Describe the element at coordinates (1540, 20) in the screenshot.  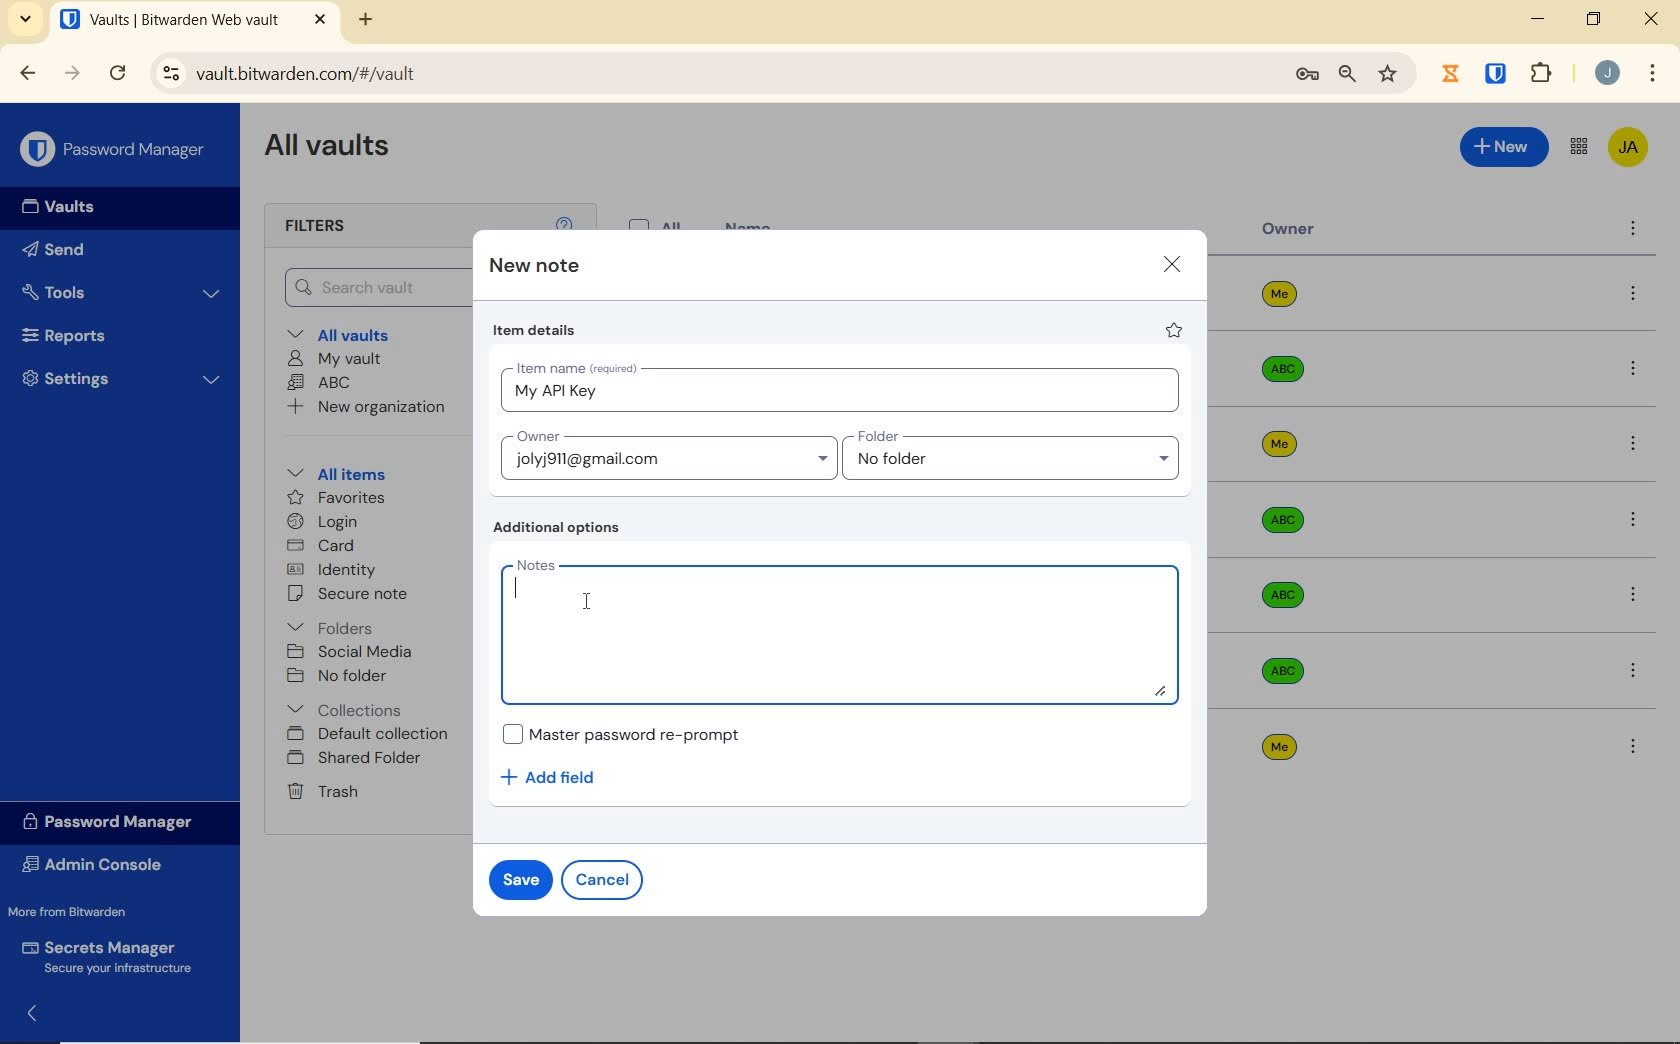
I see `MINIMIZE` at that location.